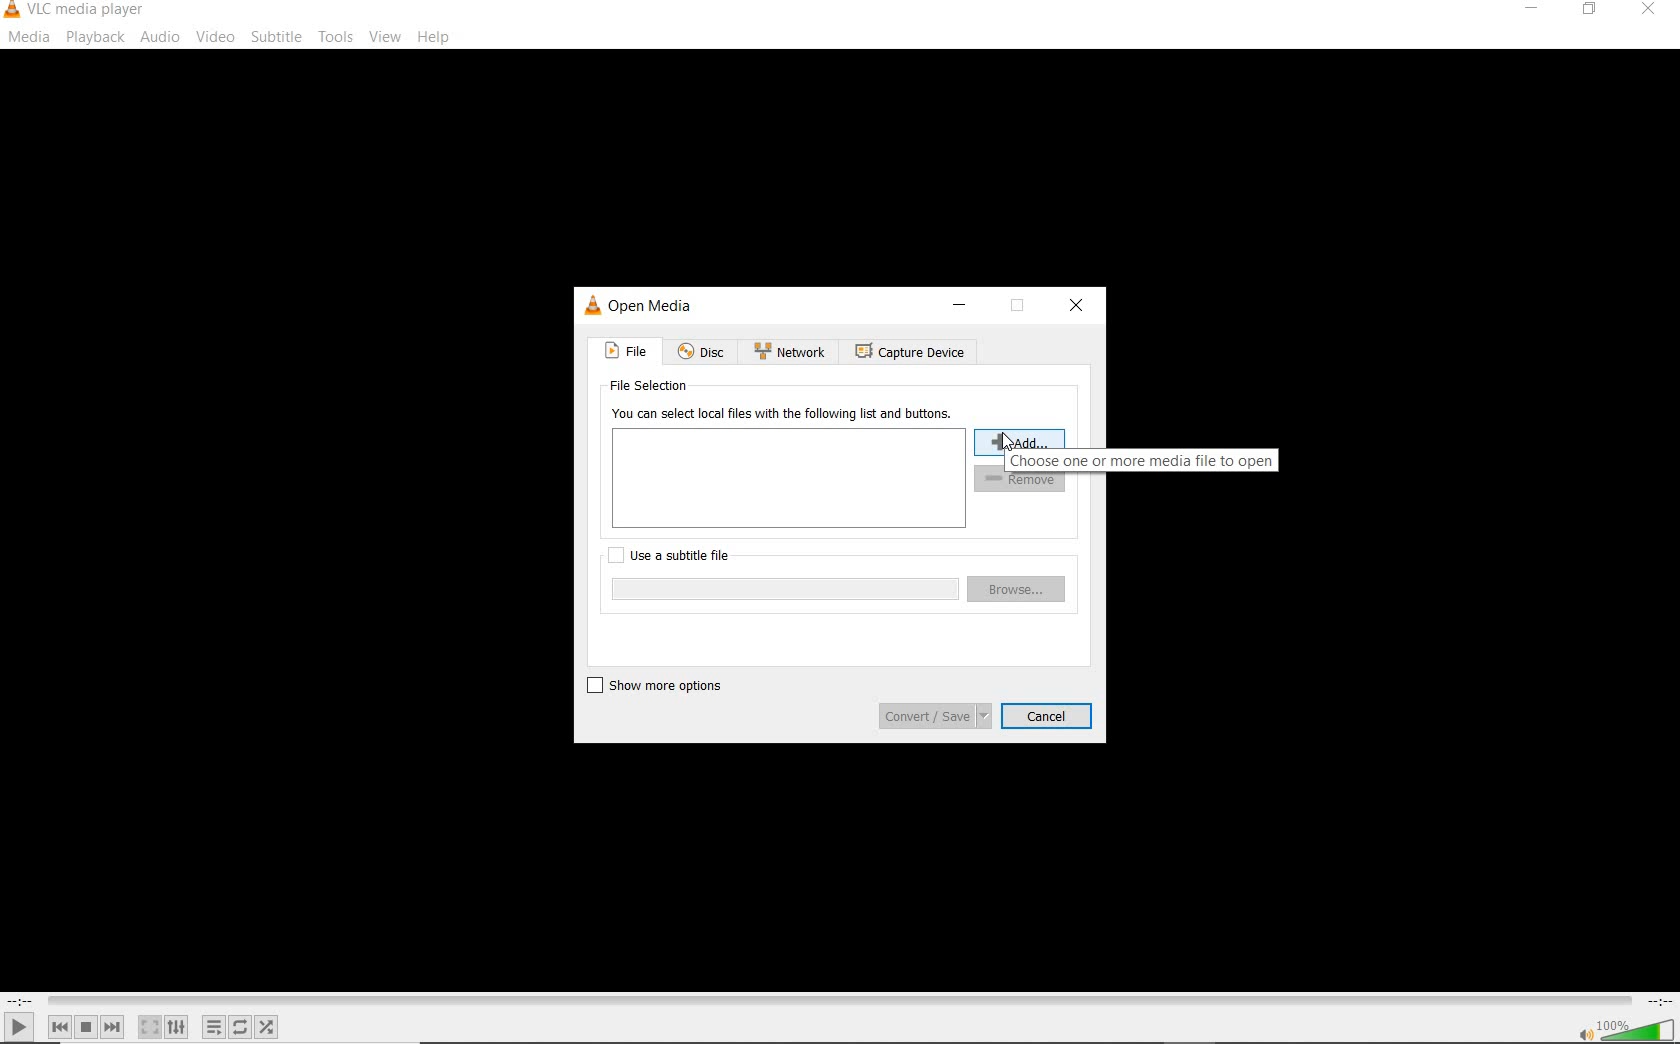 The width and height of the screenshot is (1680, 1044). Describe the element at coordinates (784, 467) in the screenshot. I see `you can select local files with the following list and buttons.` at that location.